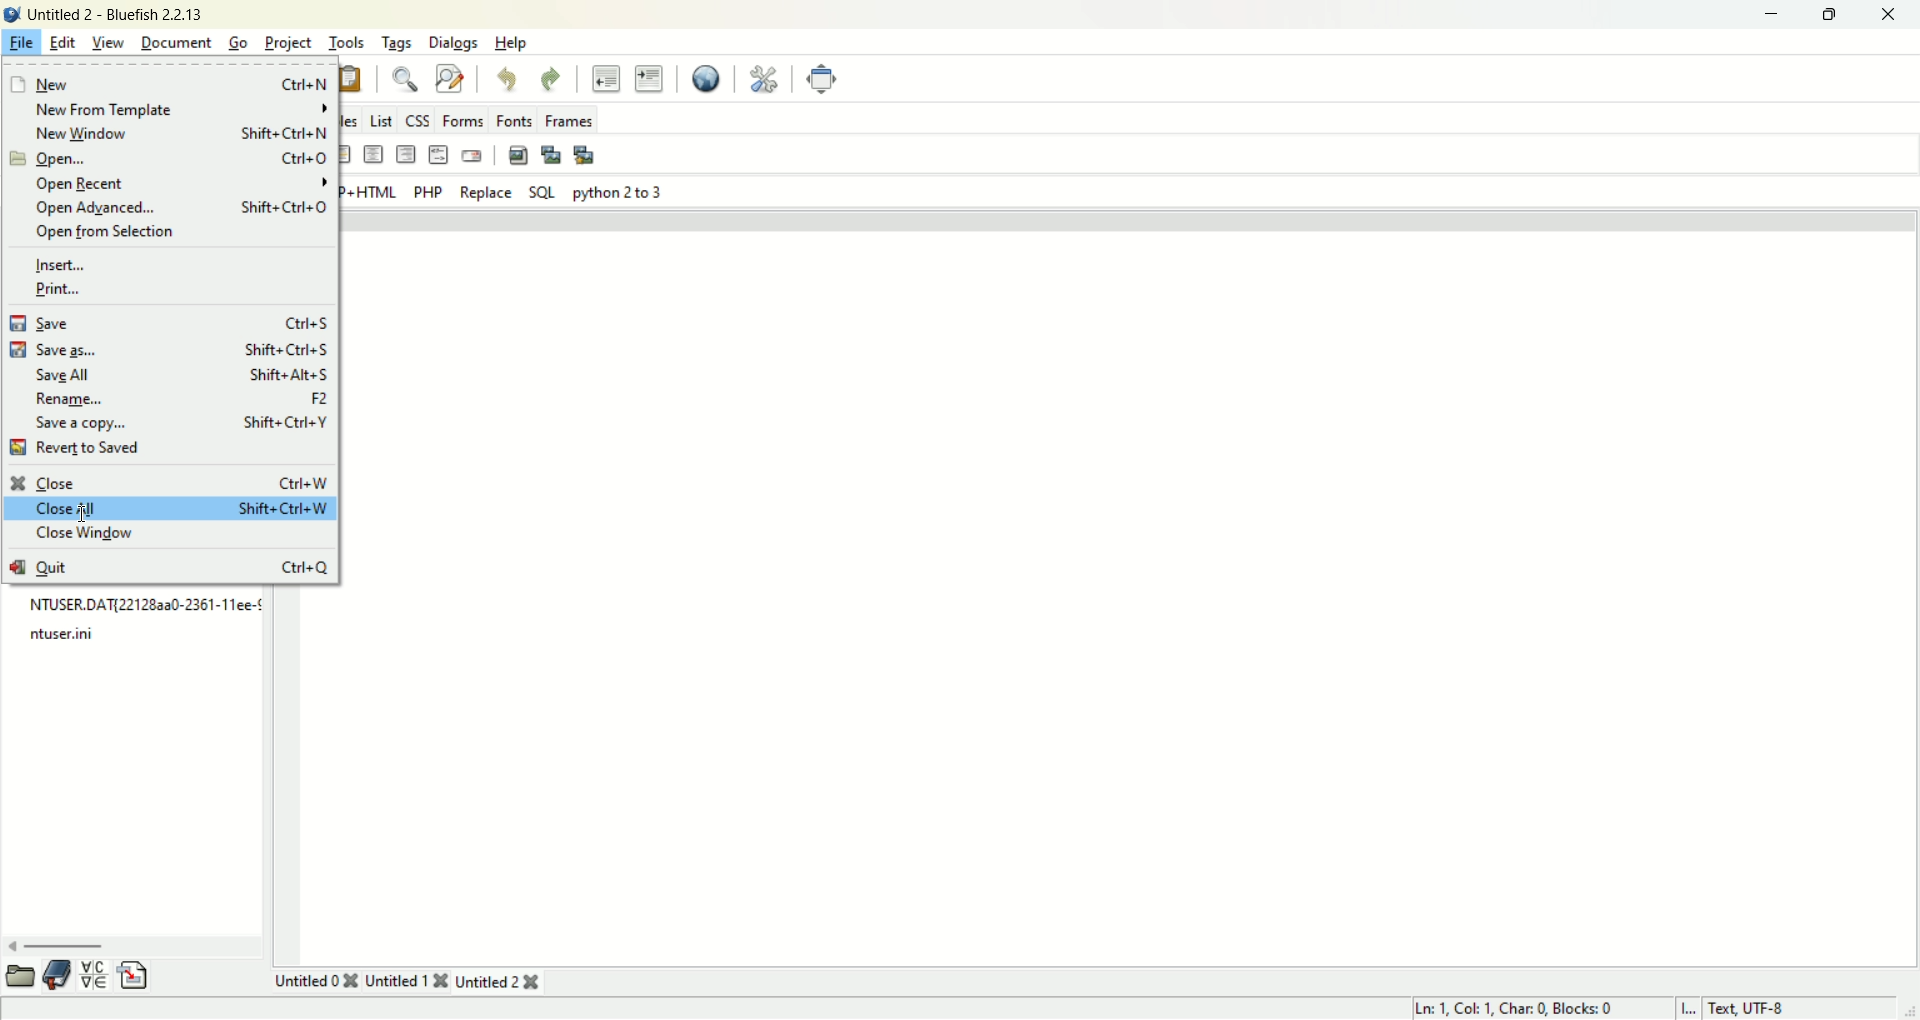  I want to click on close all, so click(170, 509).